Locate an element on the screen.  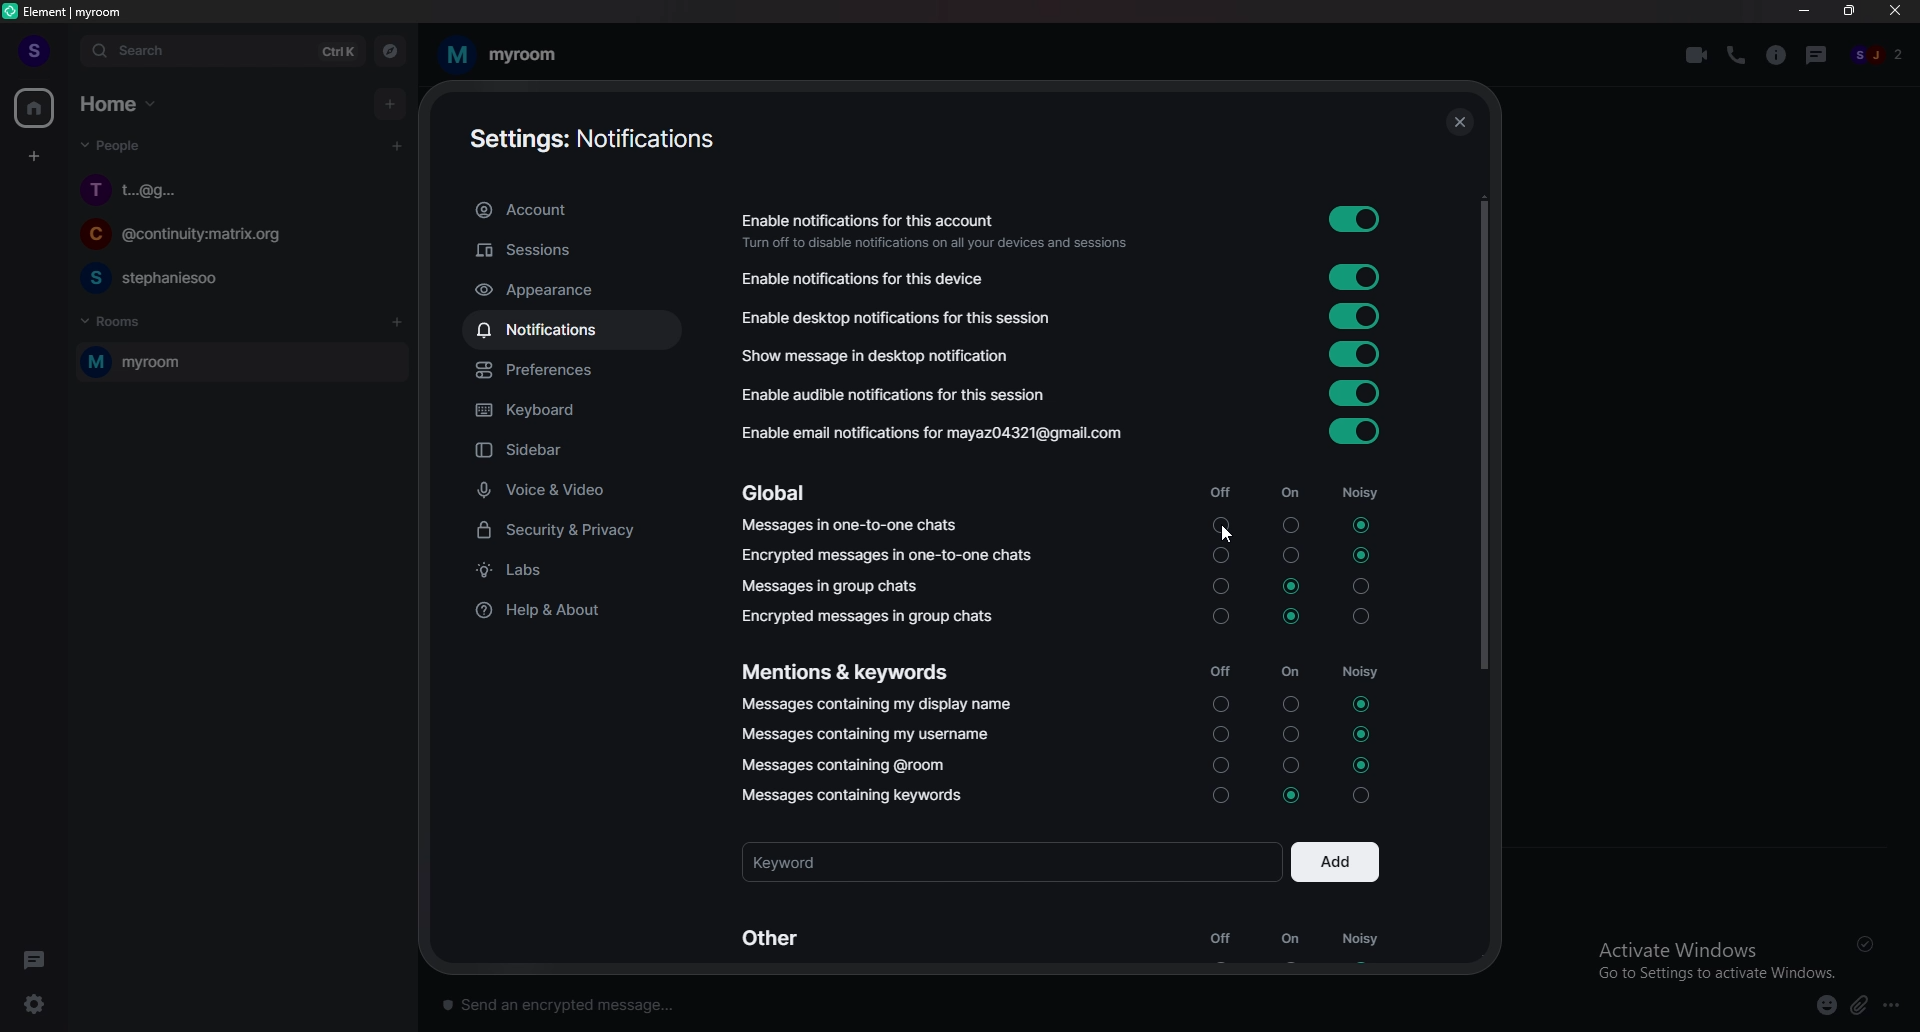
toggle is located at coordinates (1358, 432).